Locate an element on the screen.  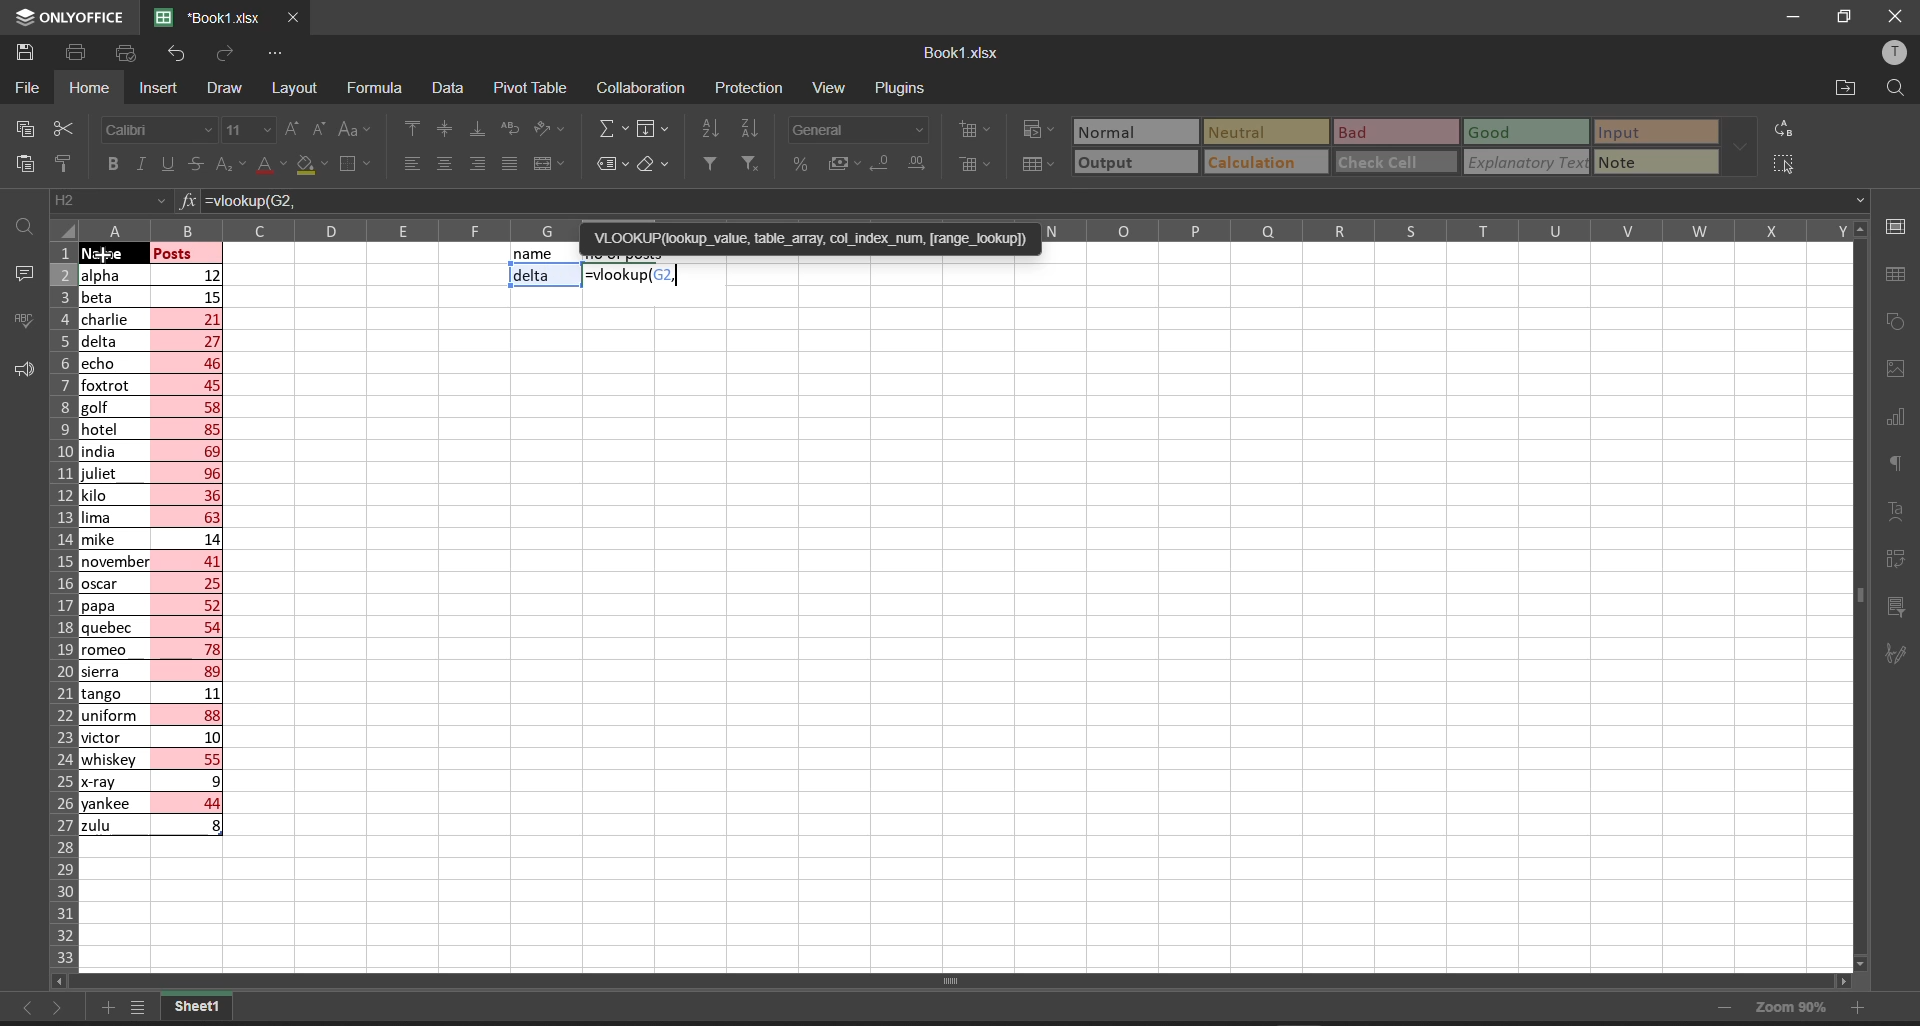
move to the sheet left to the current sheet is located at coordinates (23, 1008).